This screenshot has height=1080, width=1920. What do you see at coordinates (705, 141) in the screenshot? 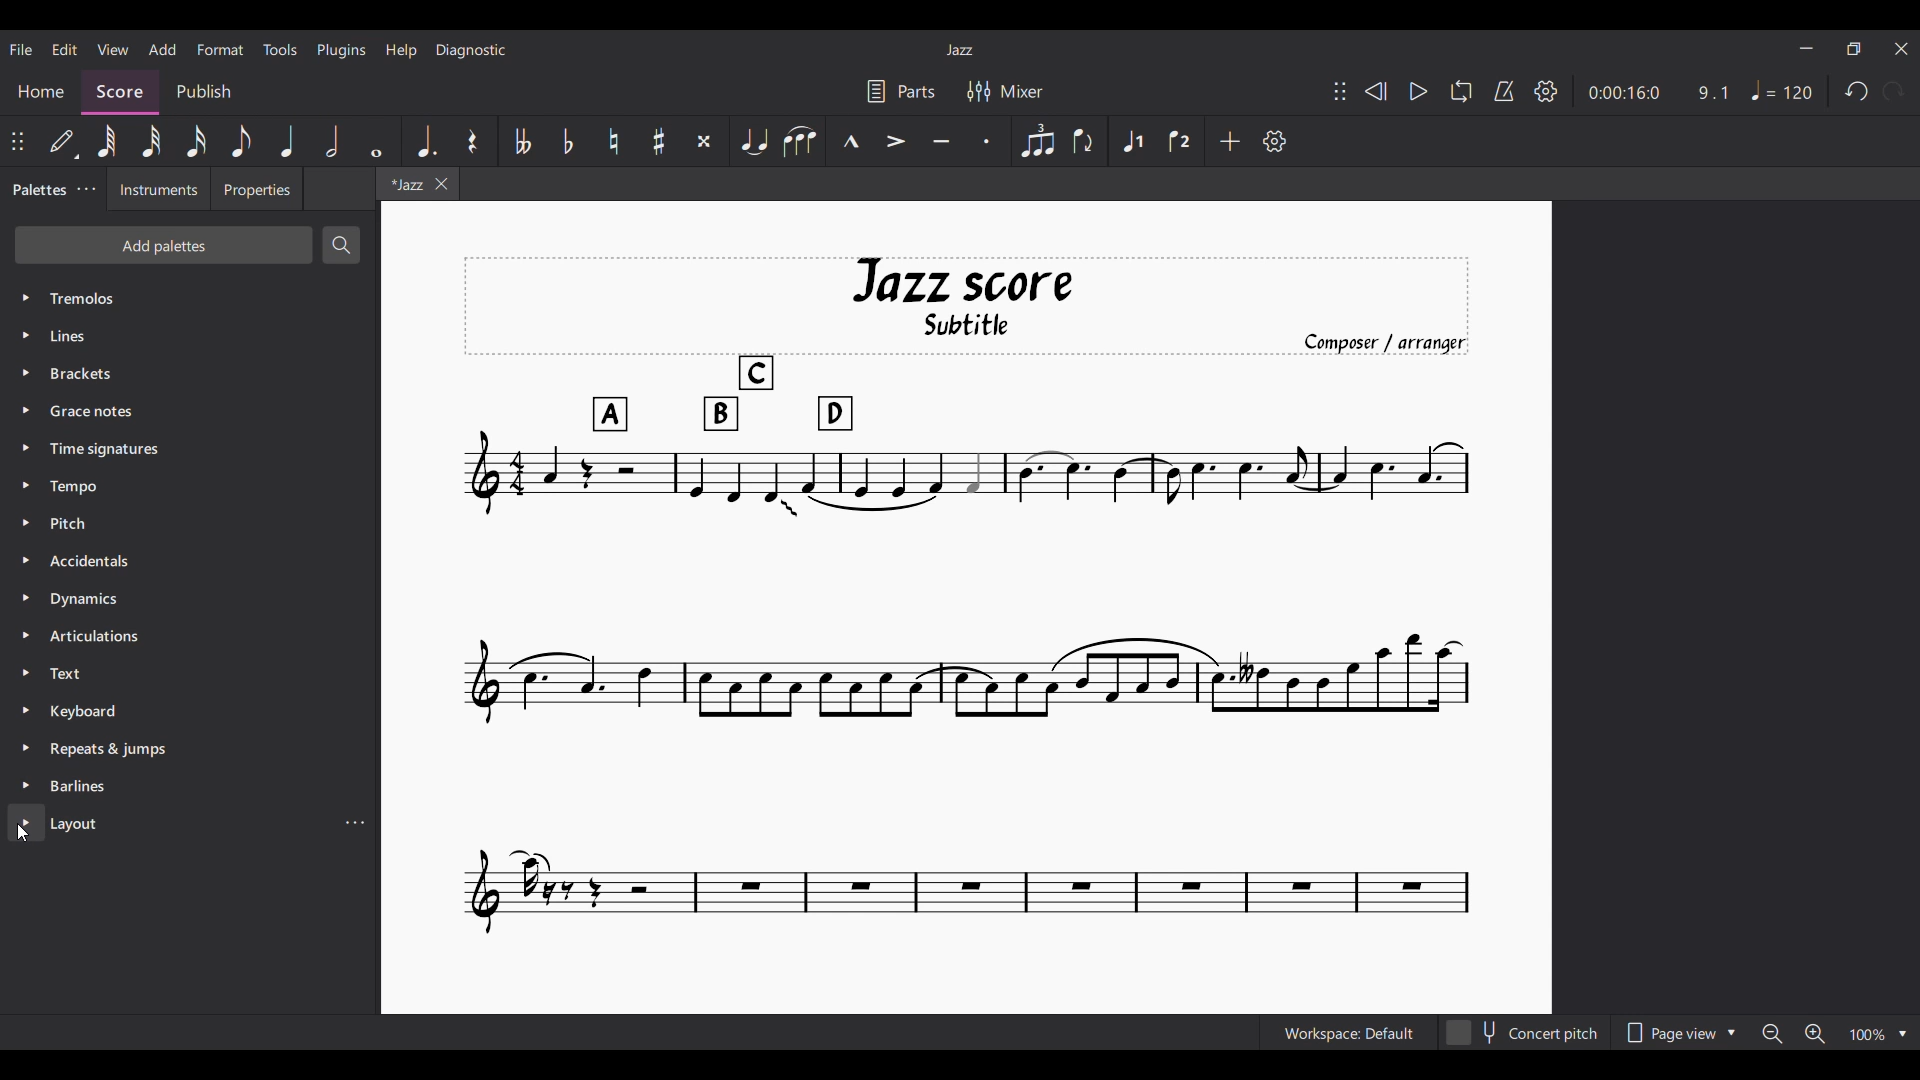
I see `Toggle double sharp` at bounding box center [705, 141].